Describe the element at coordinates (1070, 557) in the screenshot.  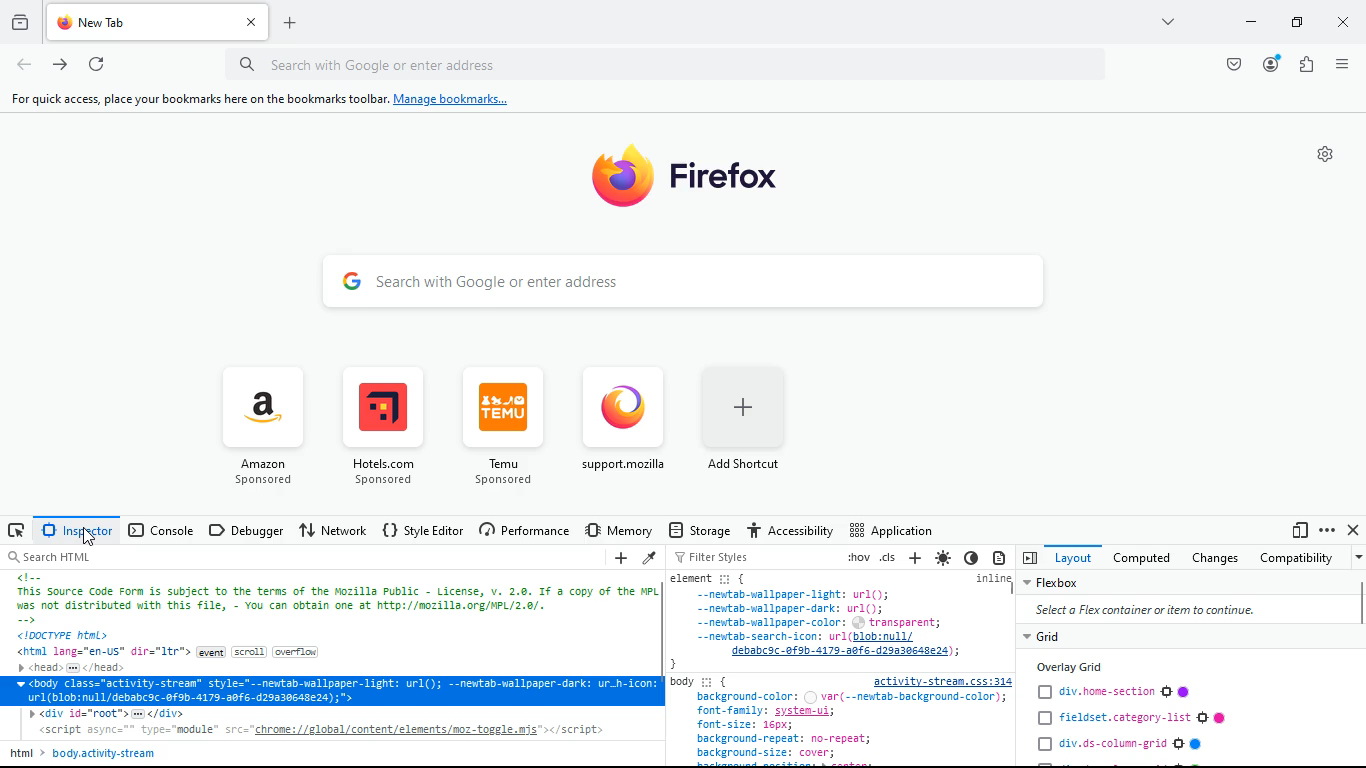
I see `layout` at that location.